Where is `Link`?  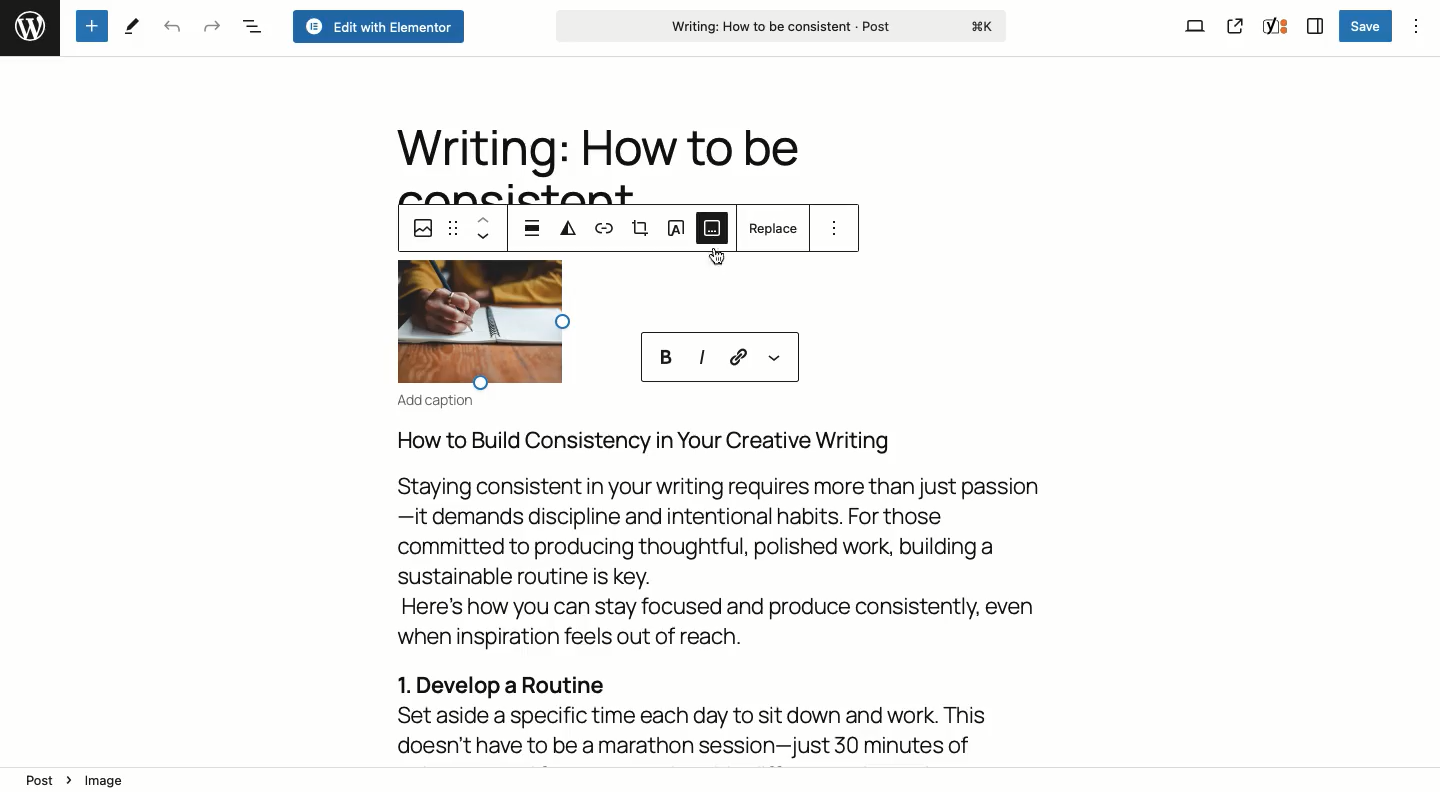 Link is located at coordinates (737, 354).